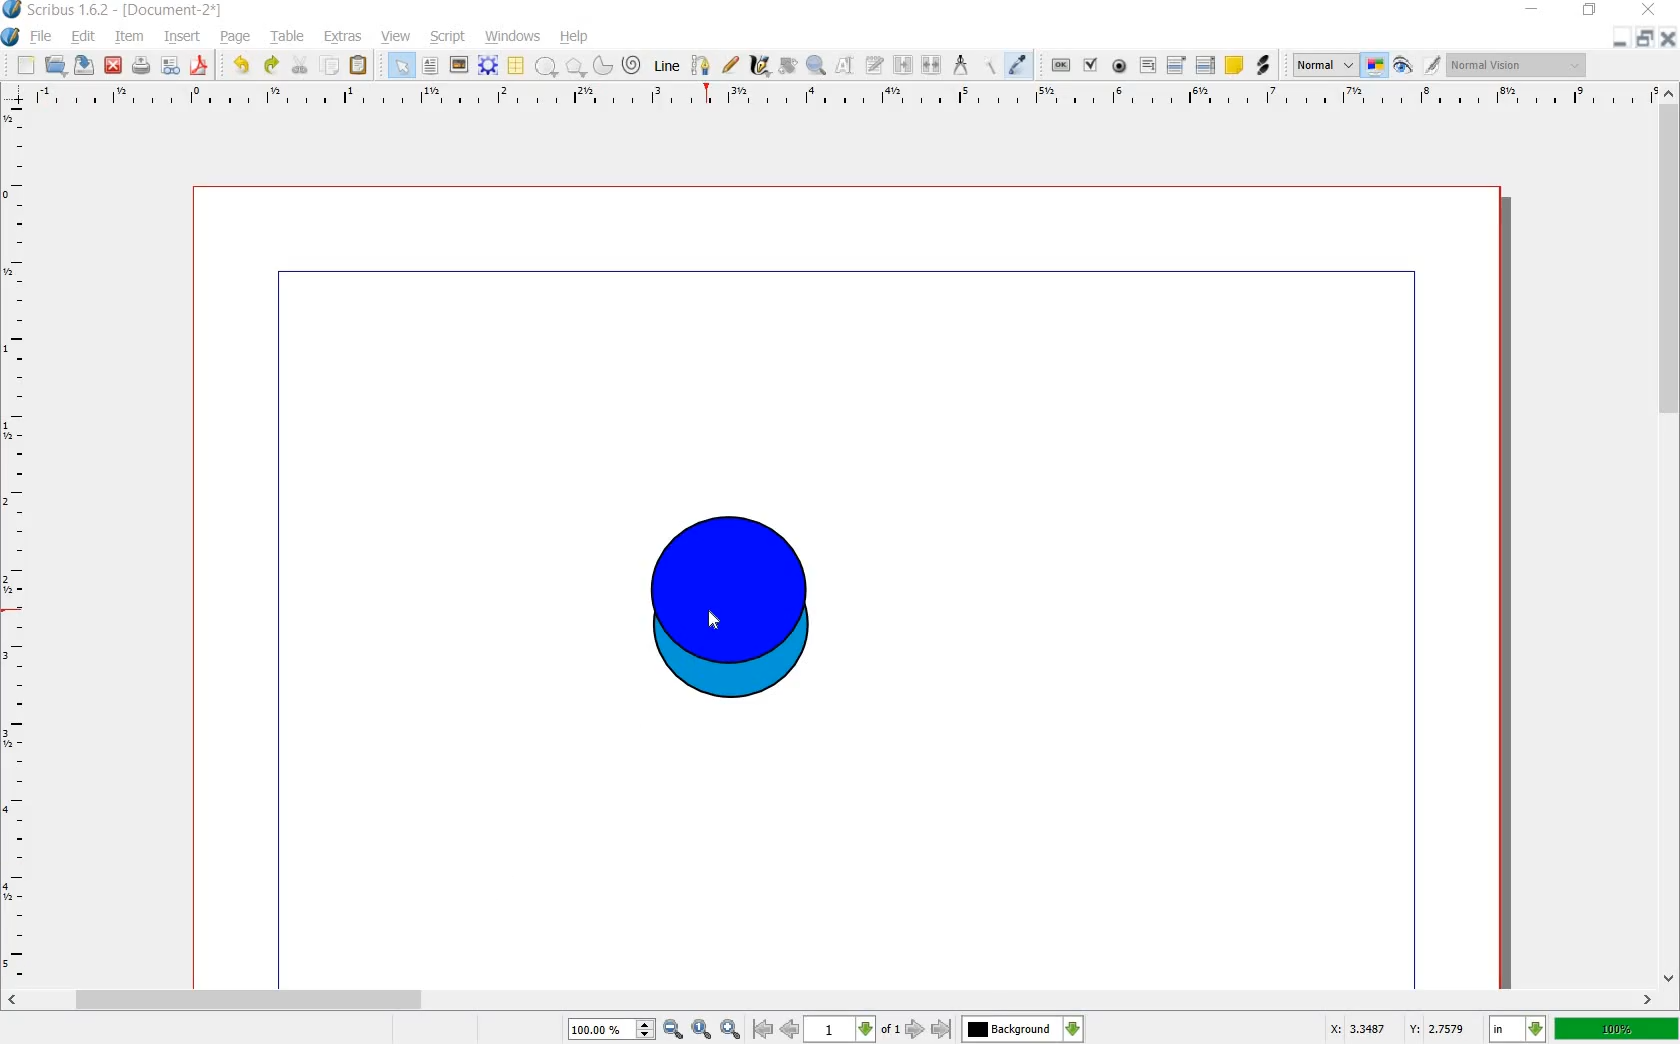 The height and width of the screenshot is (1044, 1680). I want to click on eye dropper, so click(1017, 65).